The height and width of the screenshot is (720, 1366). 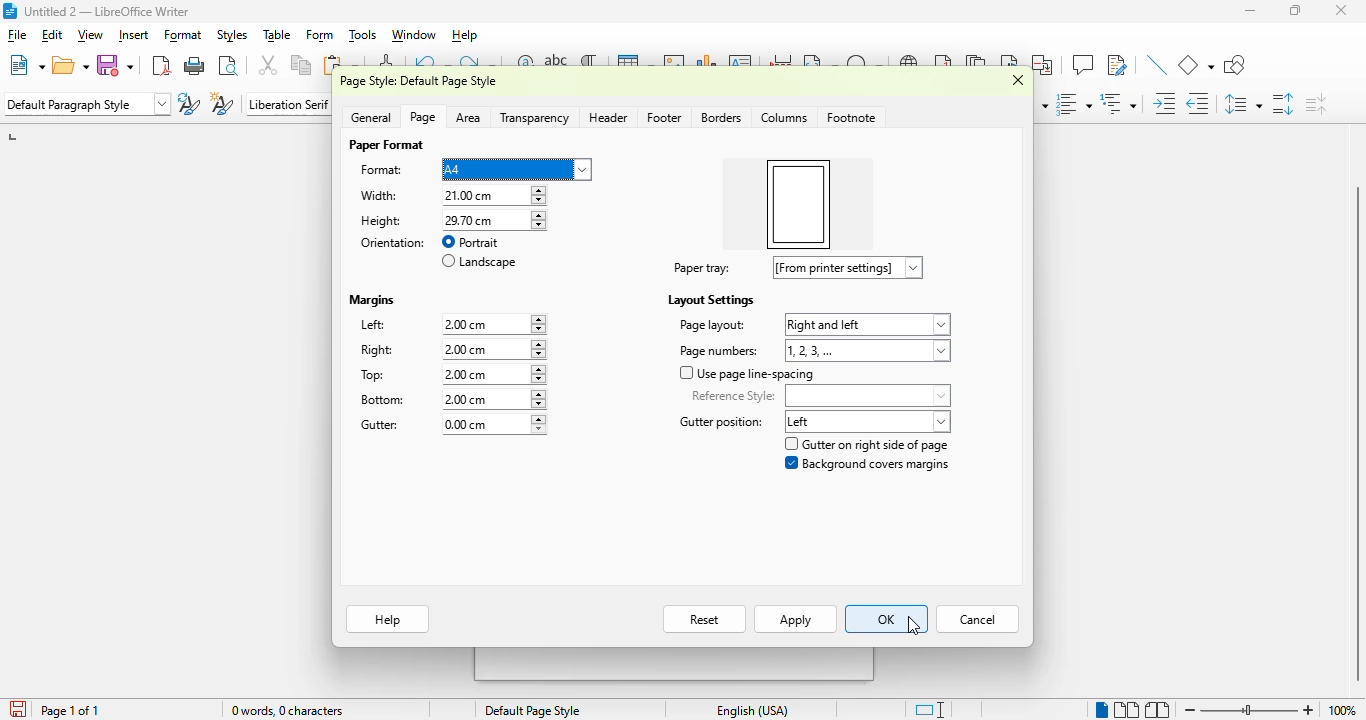 What do you see at coordinates (1165, 104) in the screenshot?
I see `increase indent` at bounding box center [1165, 104].